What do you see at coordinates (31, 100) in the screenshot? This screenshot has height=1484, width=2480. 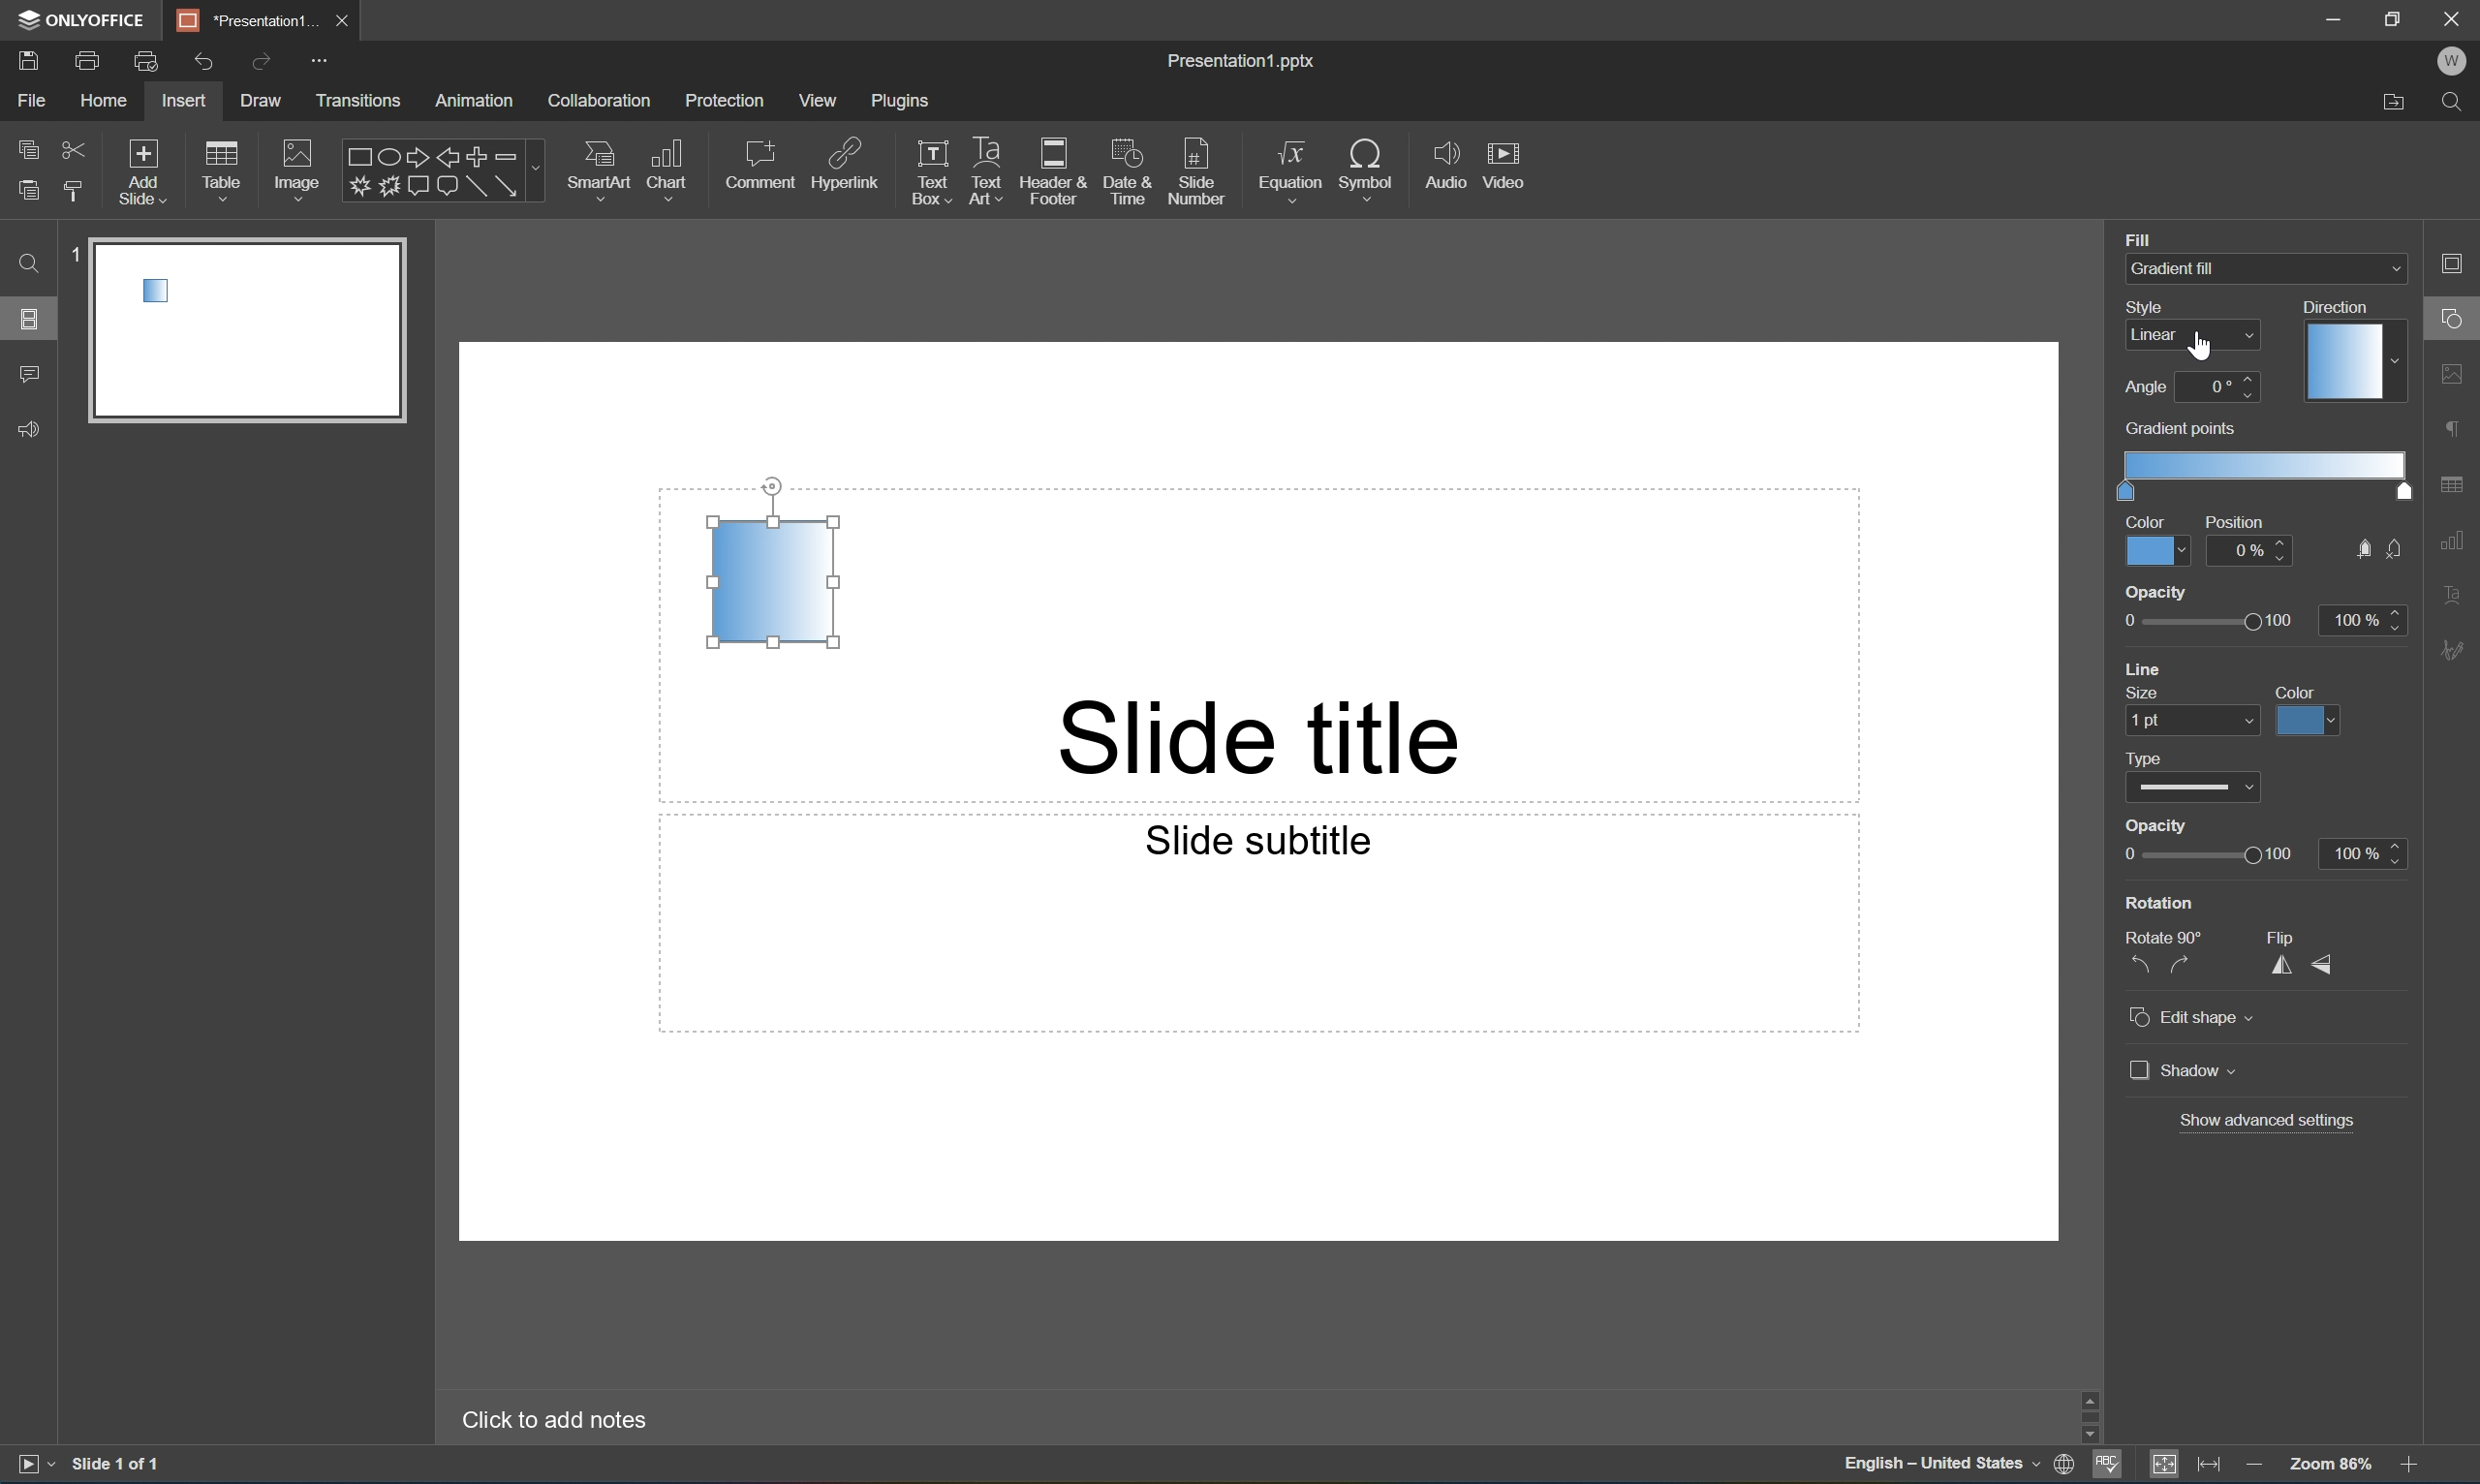 I see `File` at bounding box center [31, 100].